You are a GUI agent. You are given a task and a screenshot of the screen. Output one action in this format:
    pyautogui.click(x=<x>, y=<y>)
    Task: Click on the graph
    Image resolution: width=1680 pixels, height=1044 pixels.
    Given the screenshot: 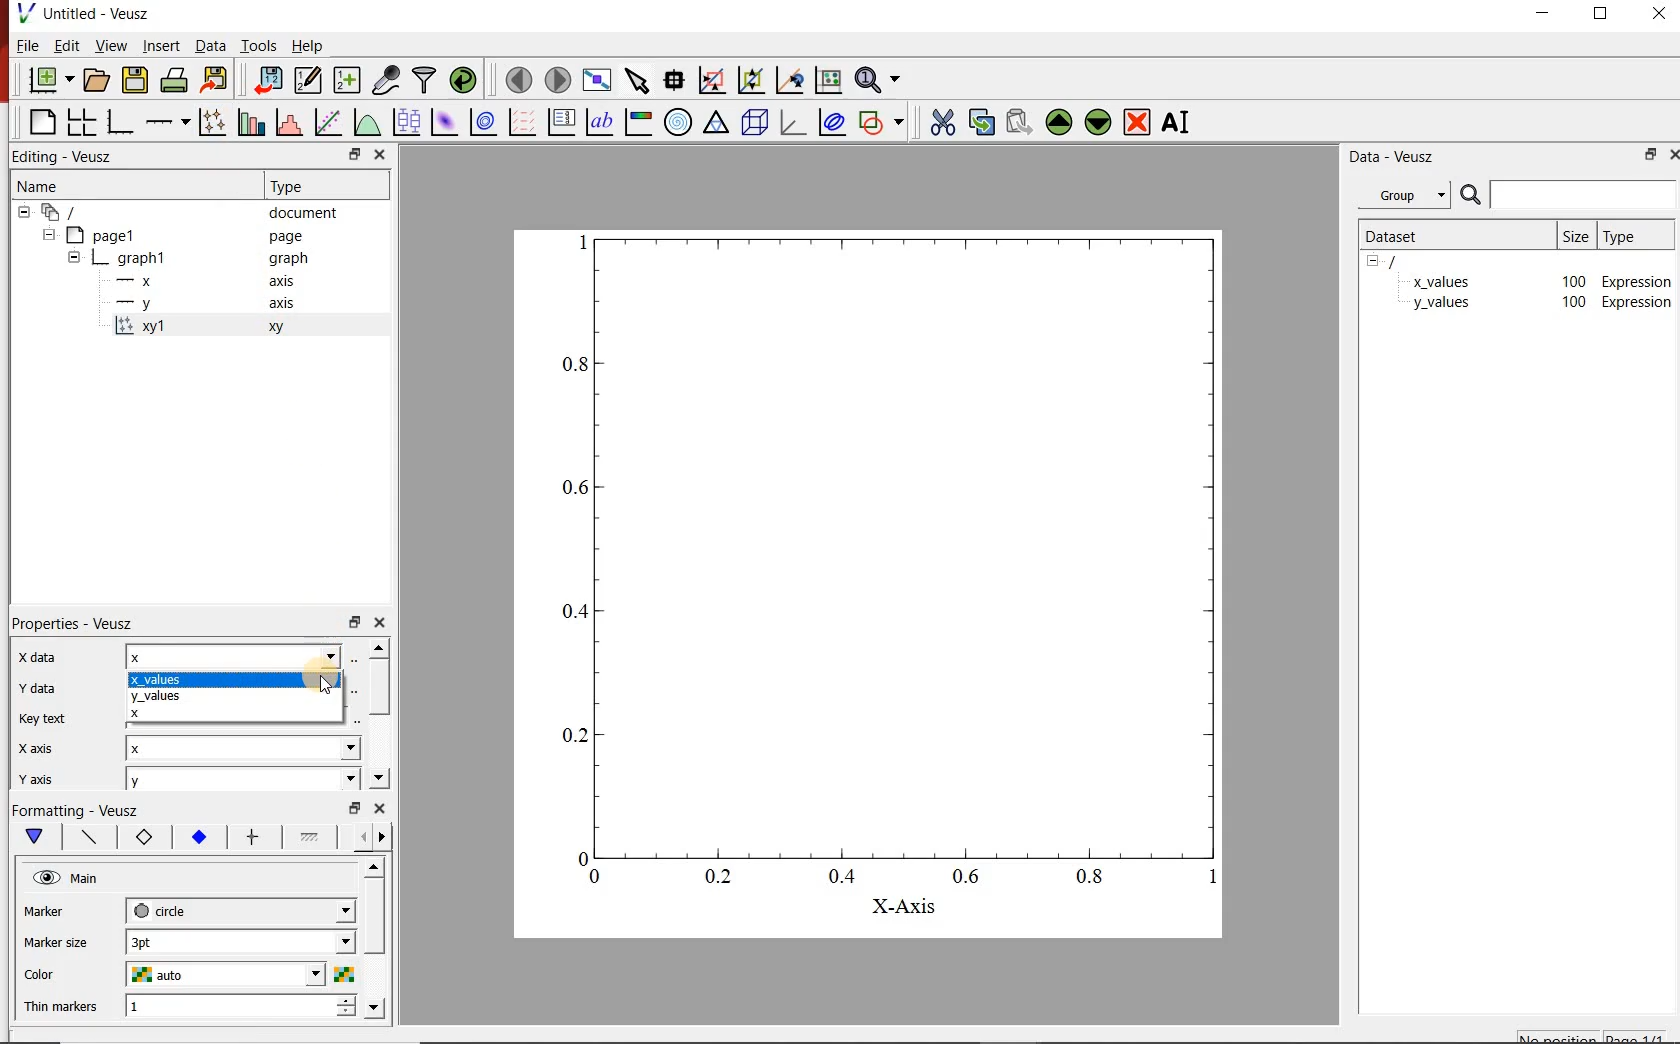 What is the action you would take?
    pyautogui.click(x=873, y=559)
    